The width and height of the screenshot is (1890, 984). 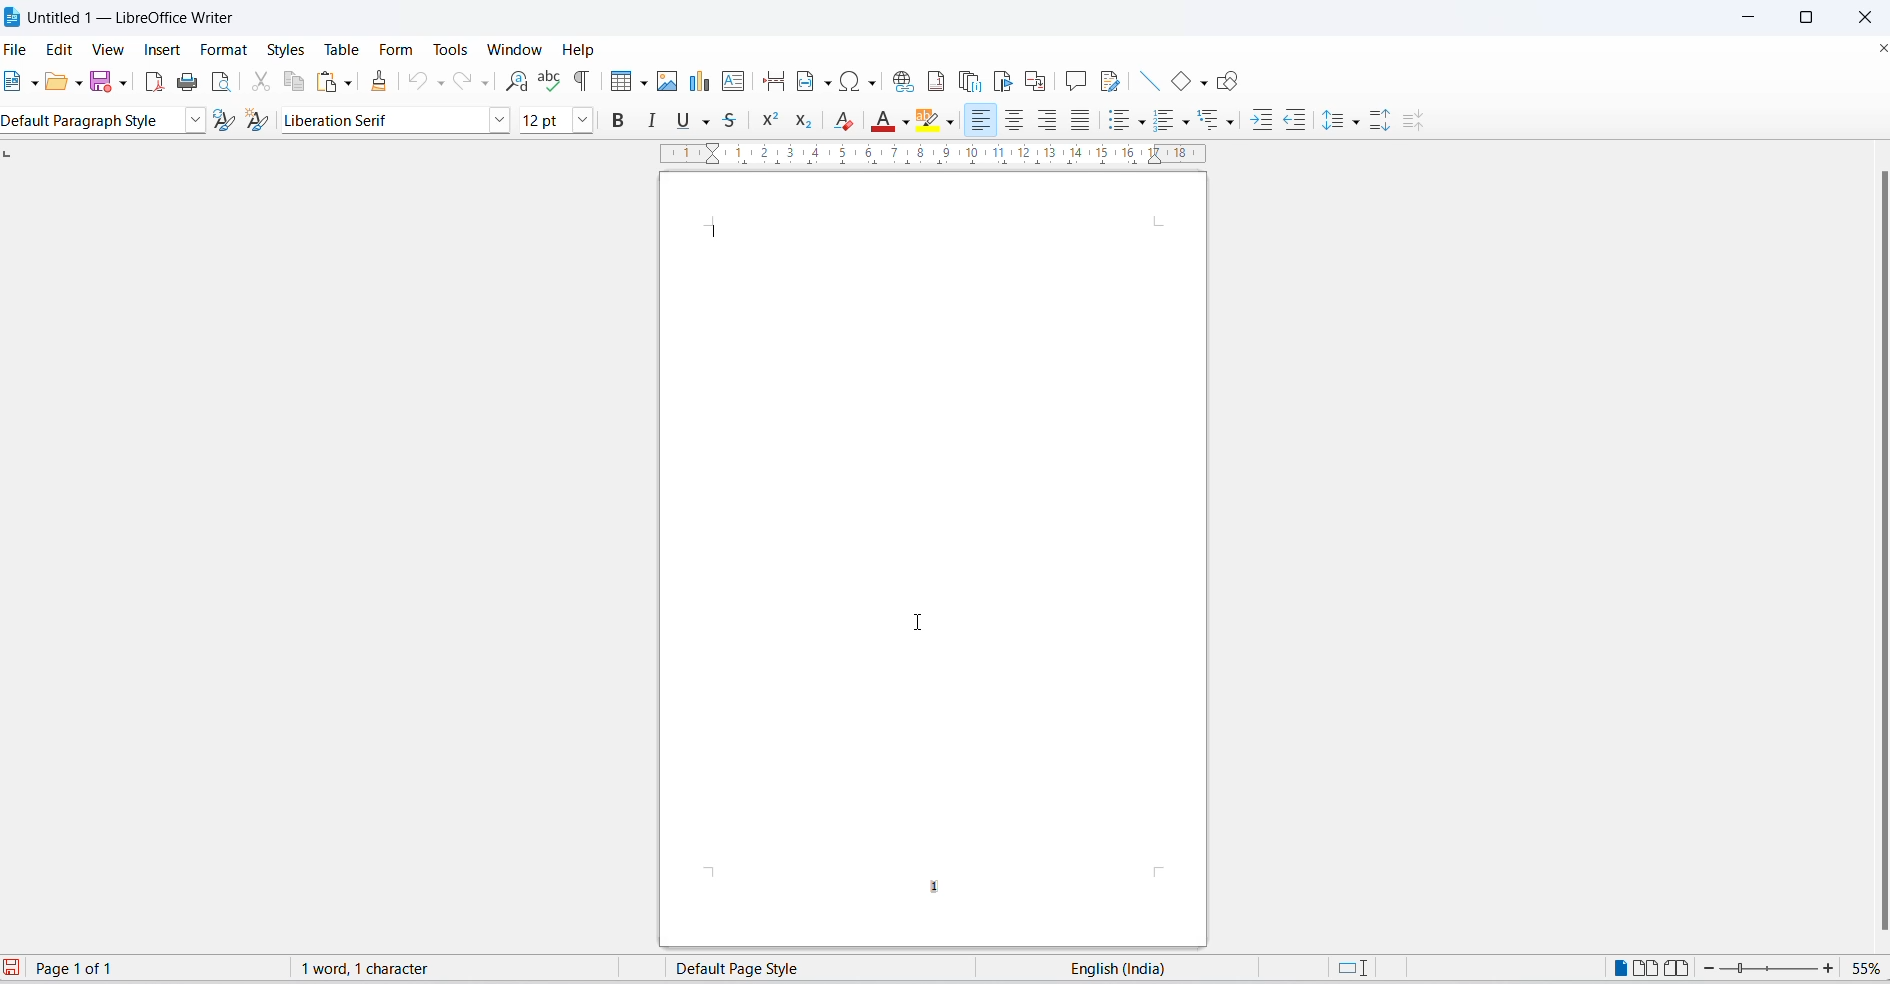 I want to click on help, so click(x=587, y=51).